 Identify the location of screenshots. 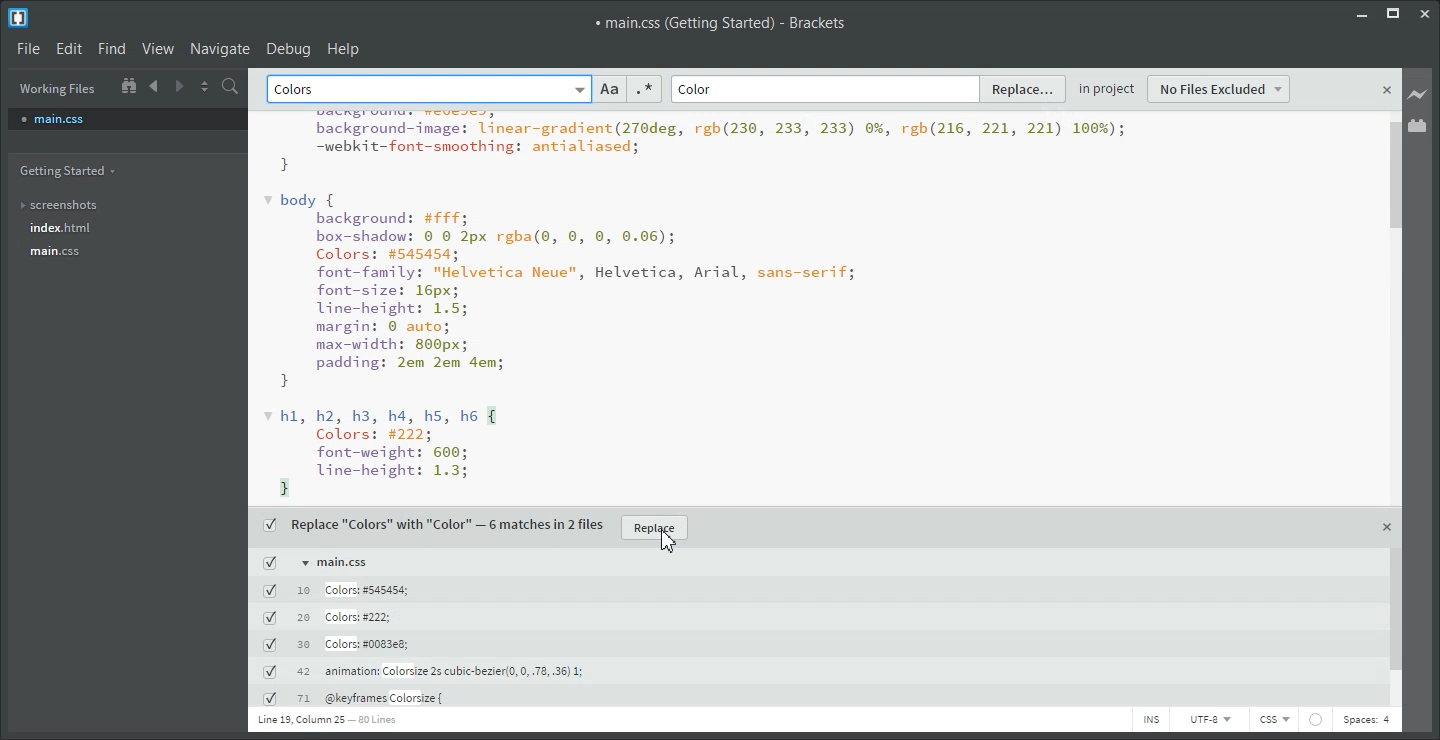
(72, 206).